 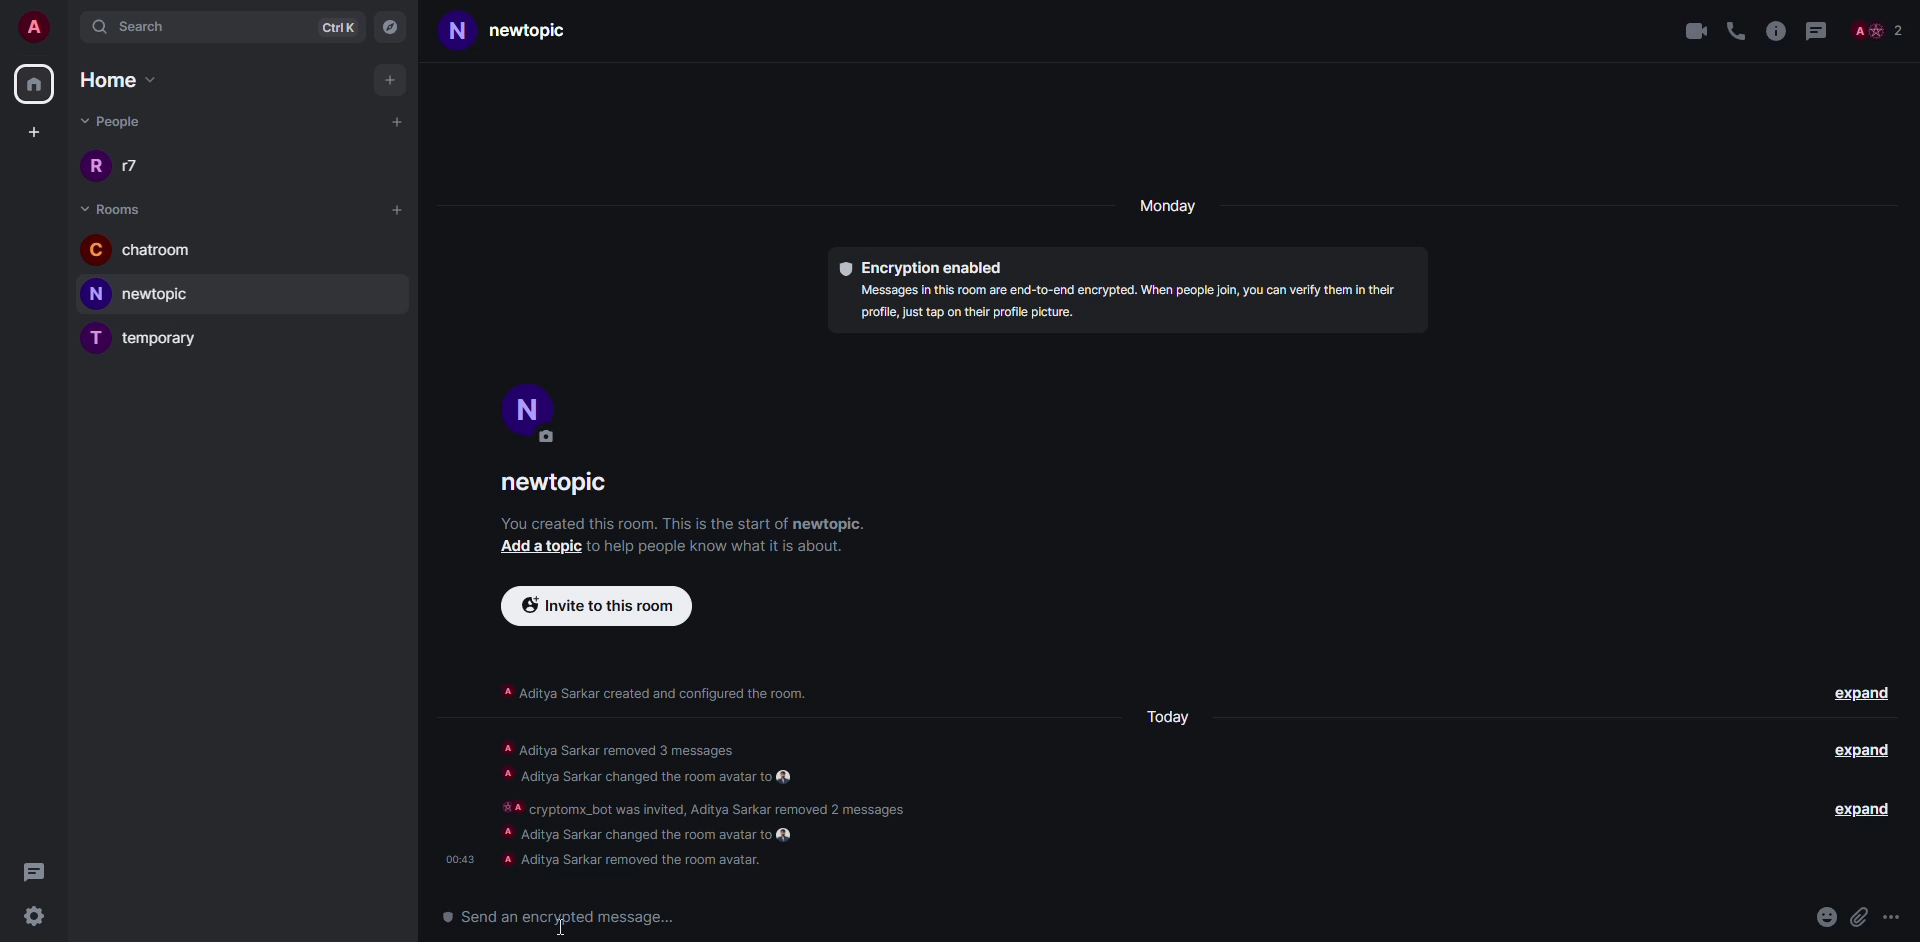 What do you see at coordinates (392, 80) in the screenshot?
I see `add` at bounding box center [392, 80].